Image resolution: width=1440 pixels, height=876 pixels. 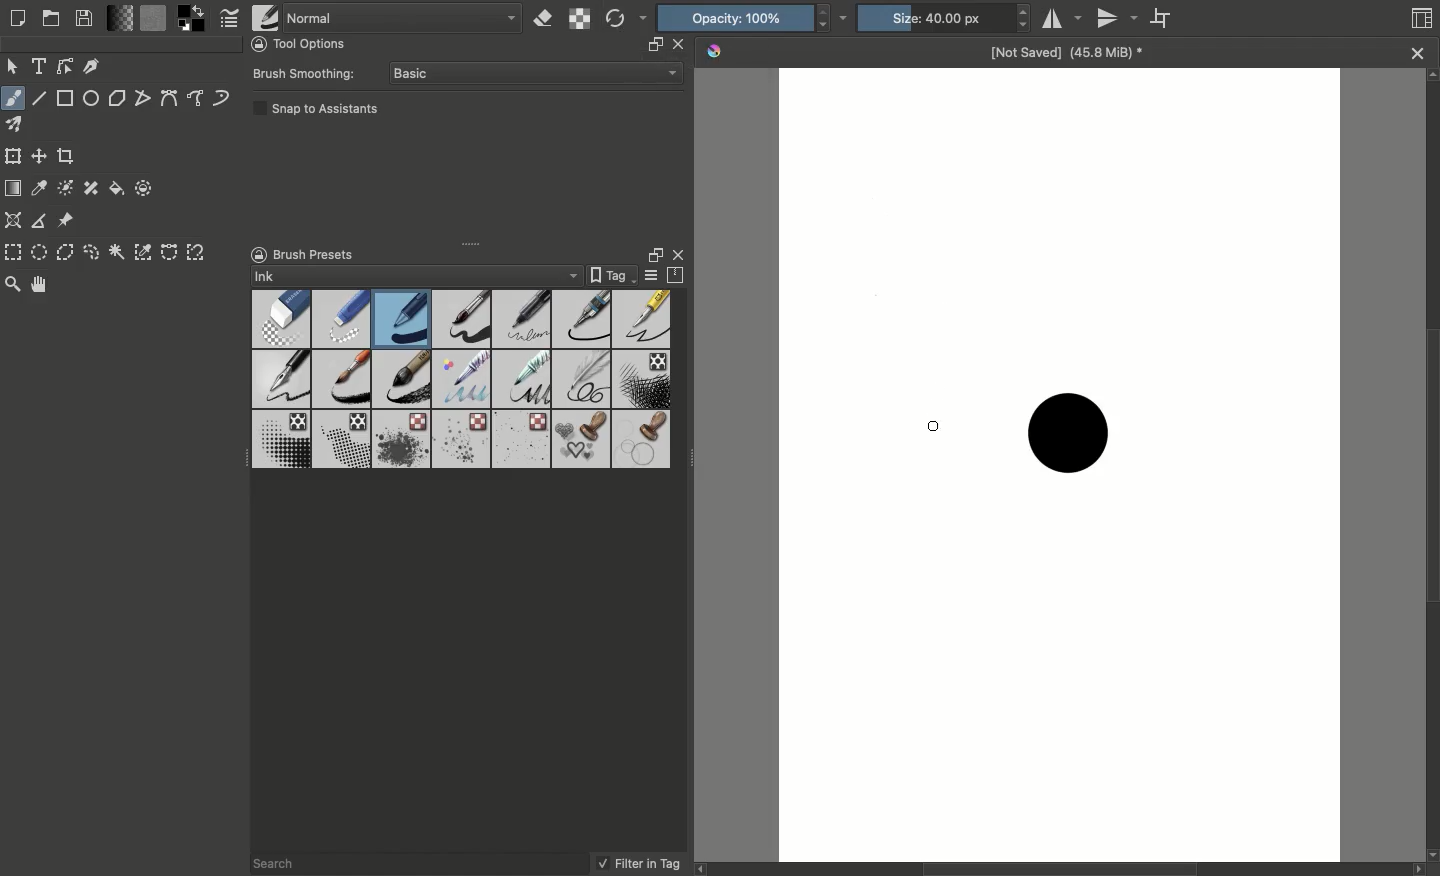 I want to click on Polyline, so click(x=143, y=98).